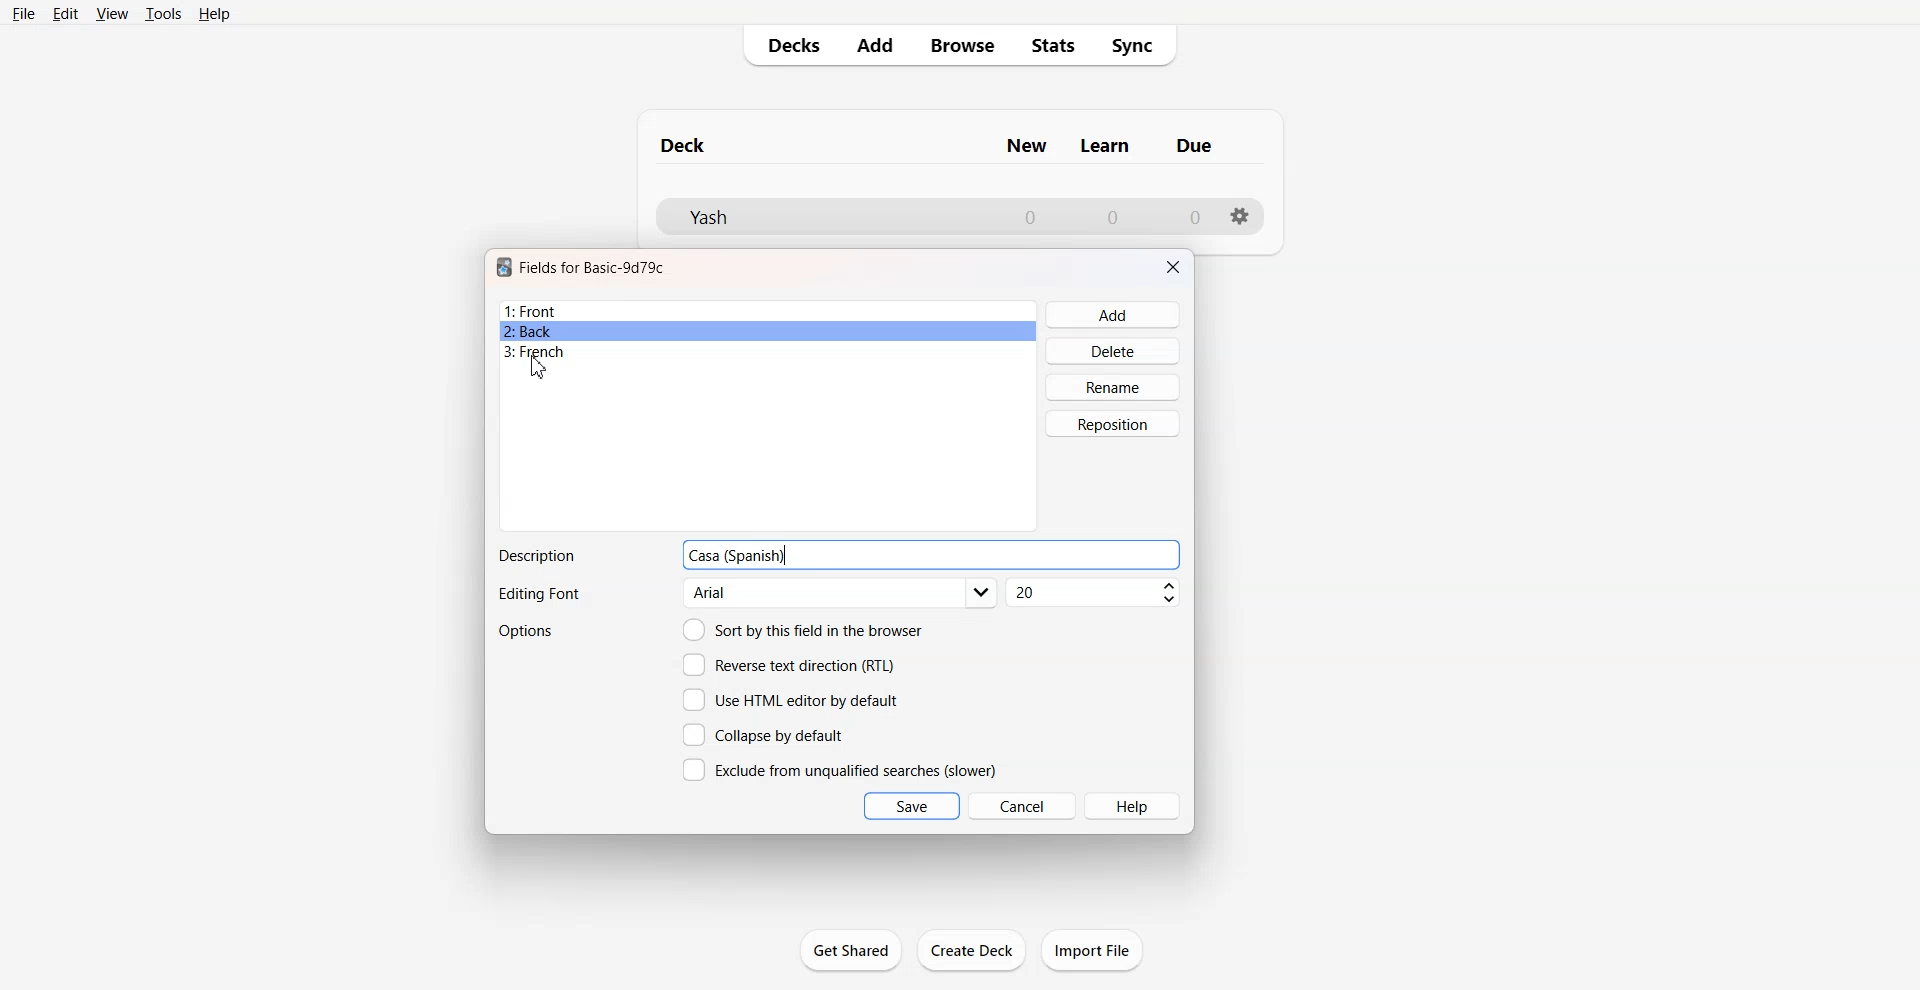 Image resolution: width=1920 pixels, height=990 pixels. I want to click on Front, so click(768, 311).